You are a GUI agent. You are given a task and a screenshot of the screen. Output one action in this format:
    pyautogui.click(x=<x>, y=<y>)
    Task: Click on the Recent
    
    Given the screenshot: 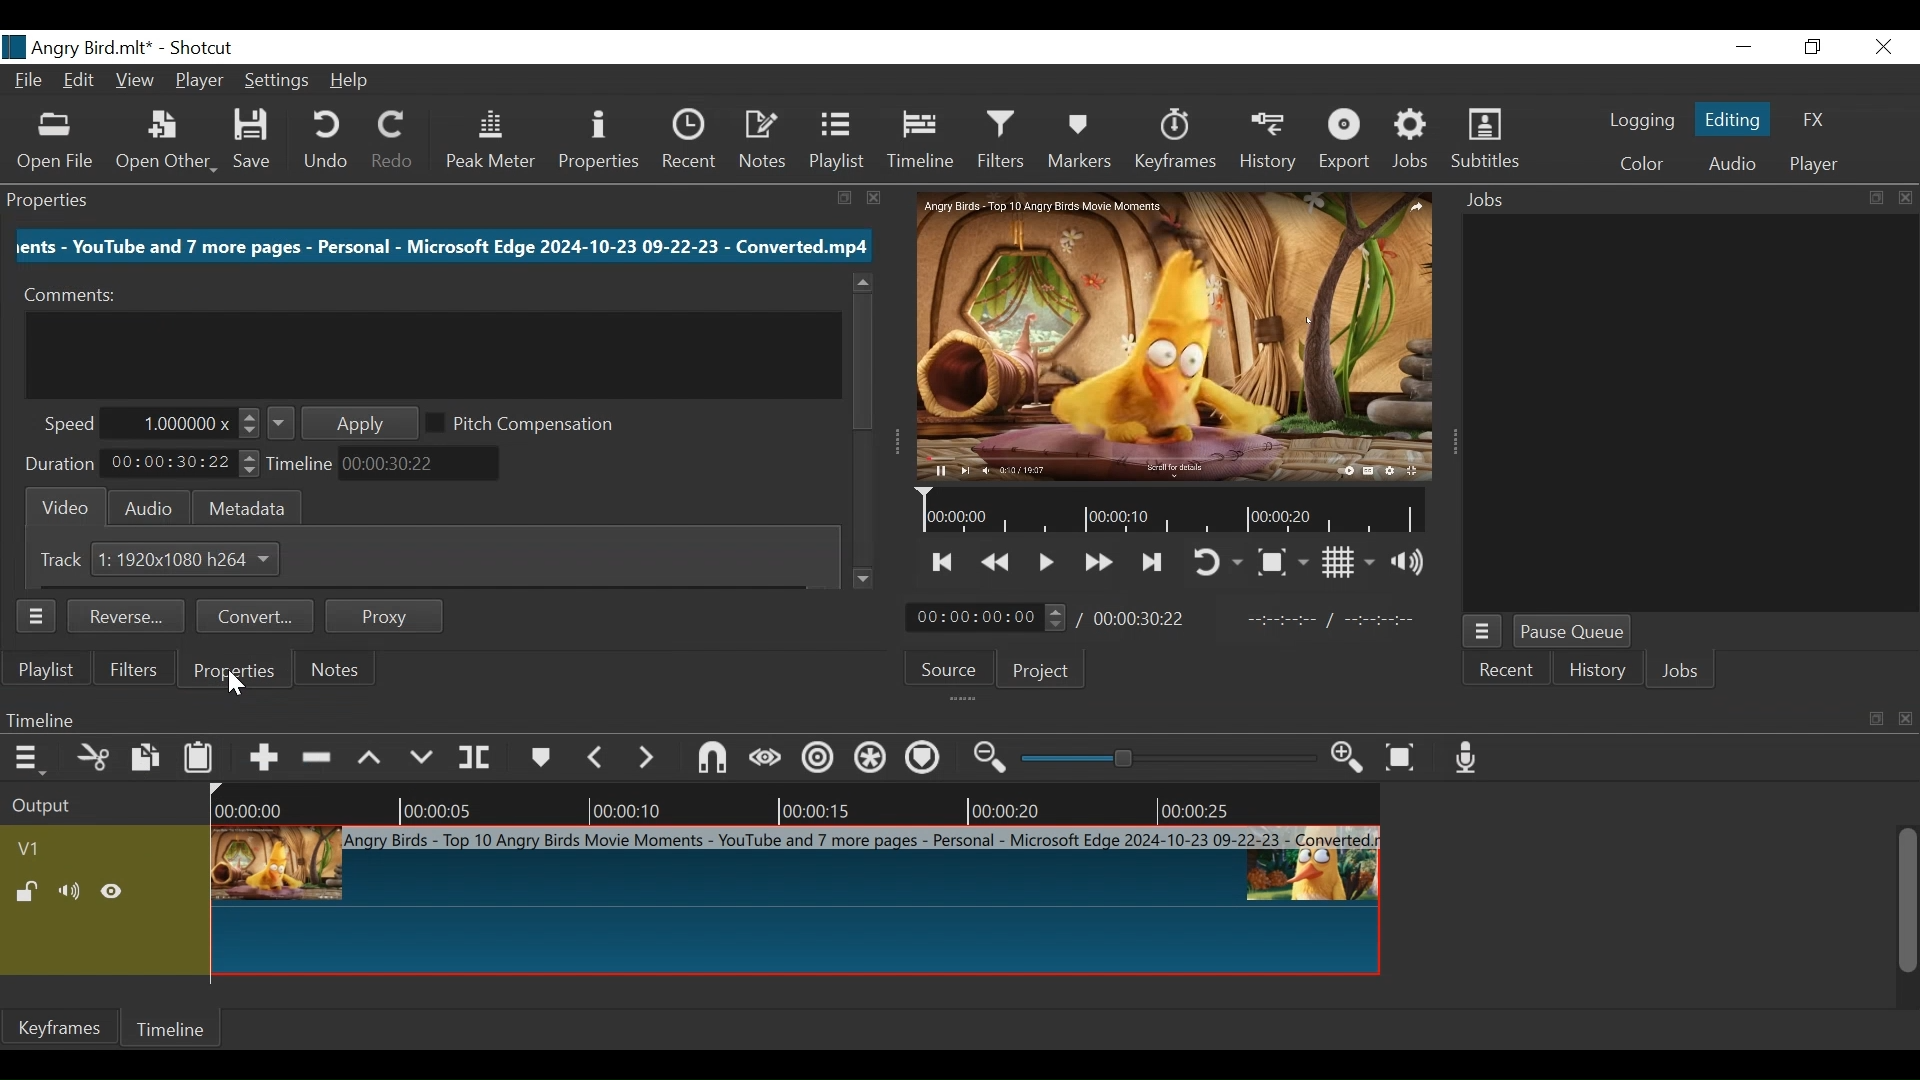 What is the action you would take?
    pyautogui.click(x=689, y=144)
    